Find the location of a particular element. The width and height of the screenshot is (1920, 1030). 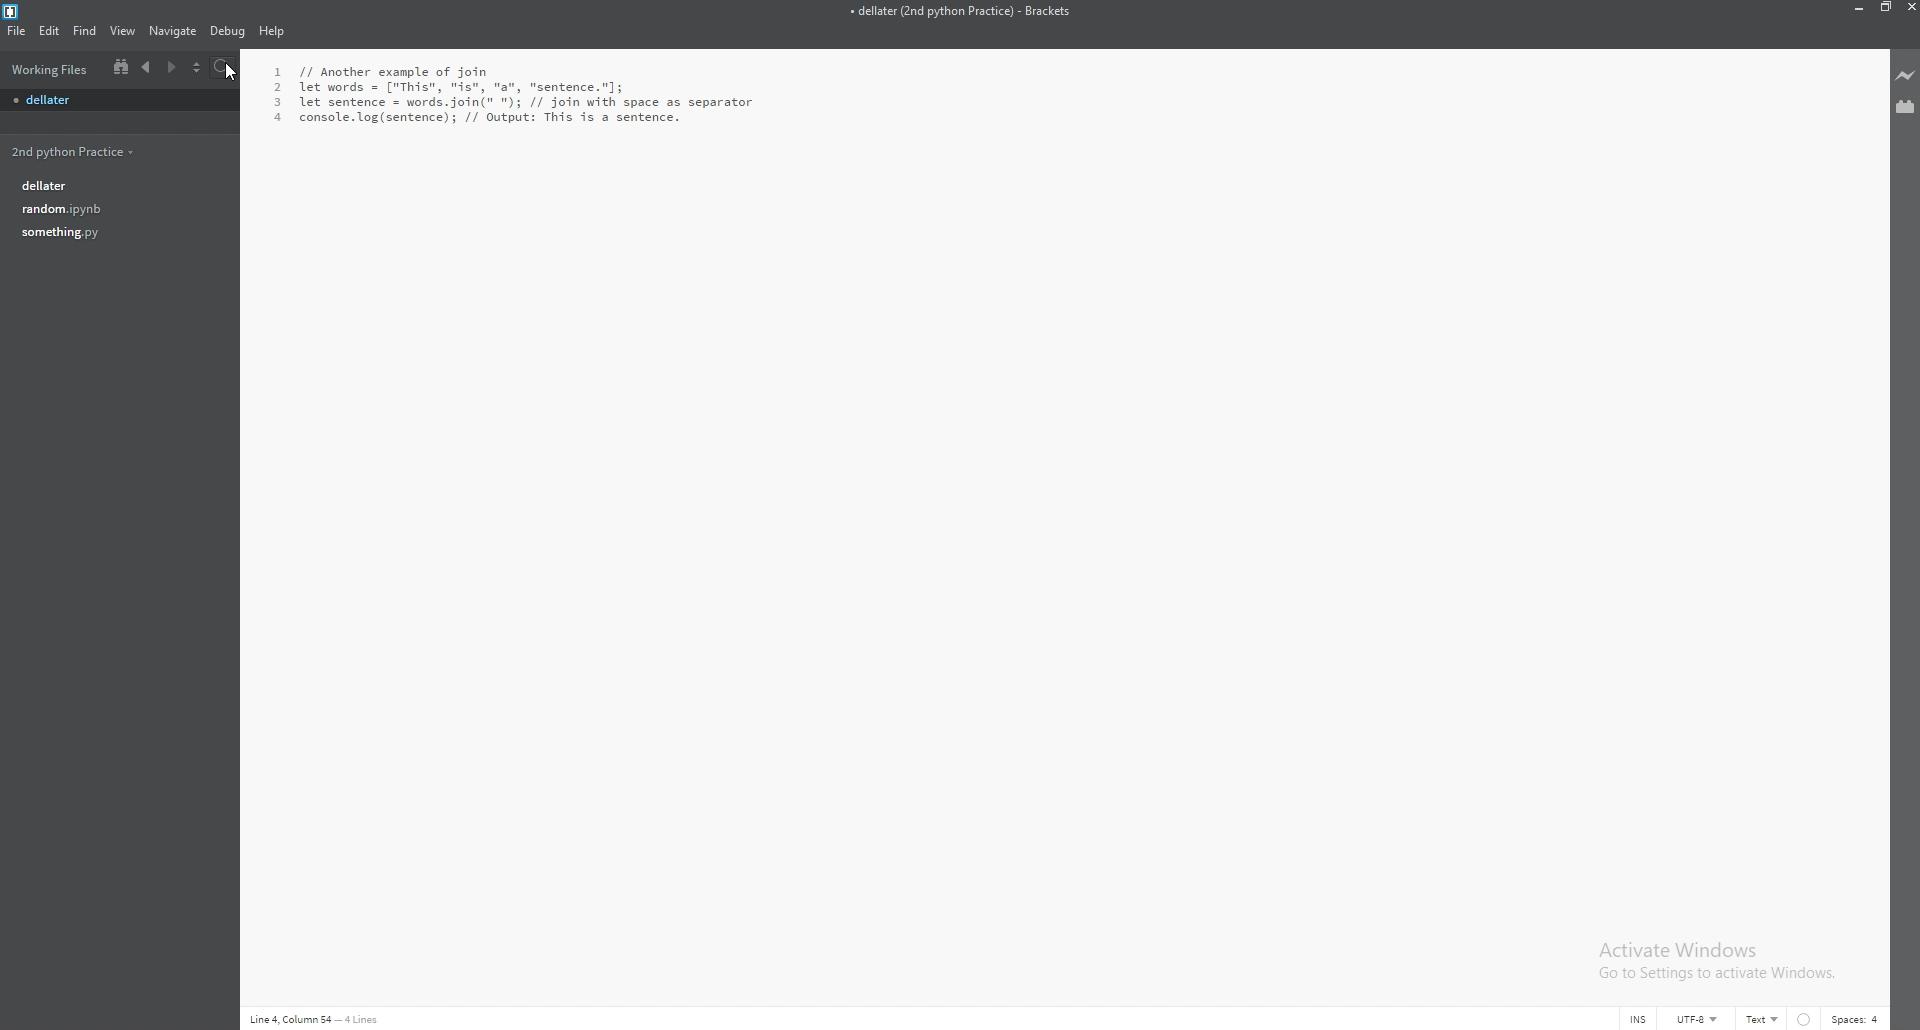

close is located at coordinates (1908, 7).